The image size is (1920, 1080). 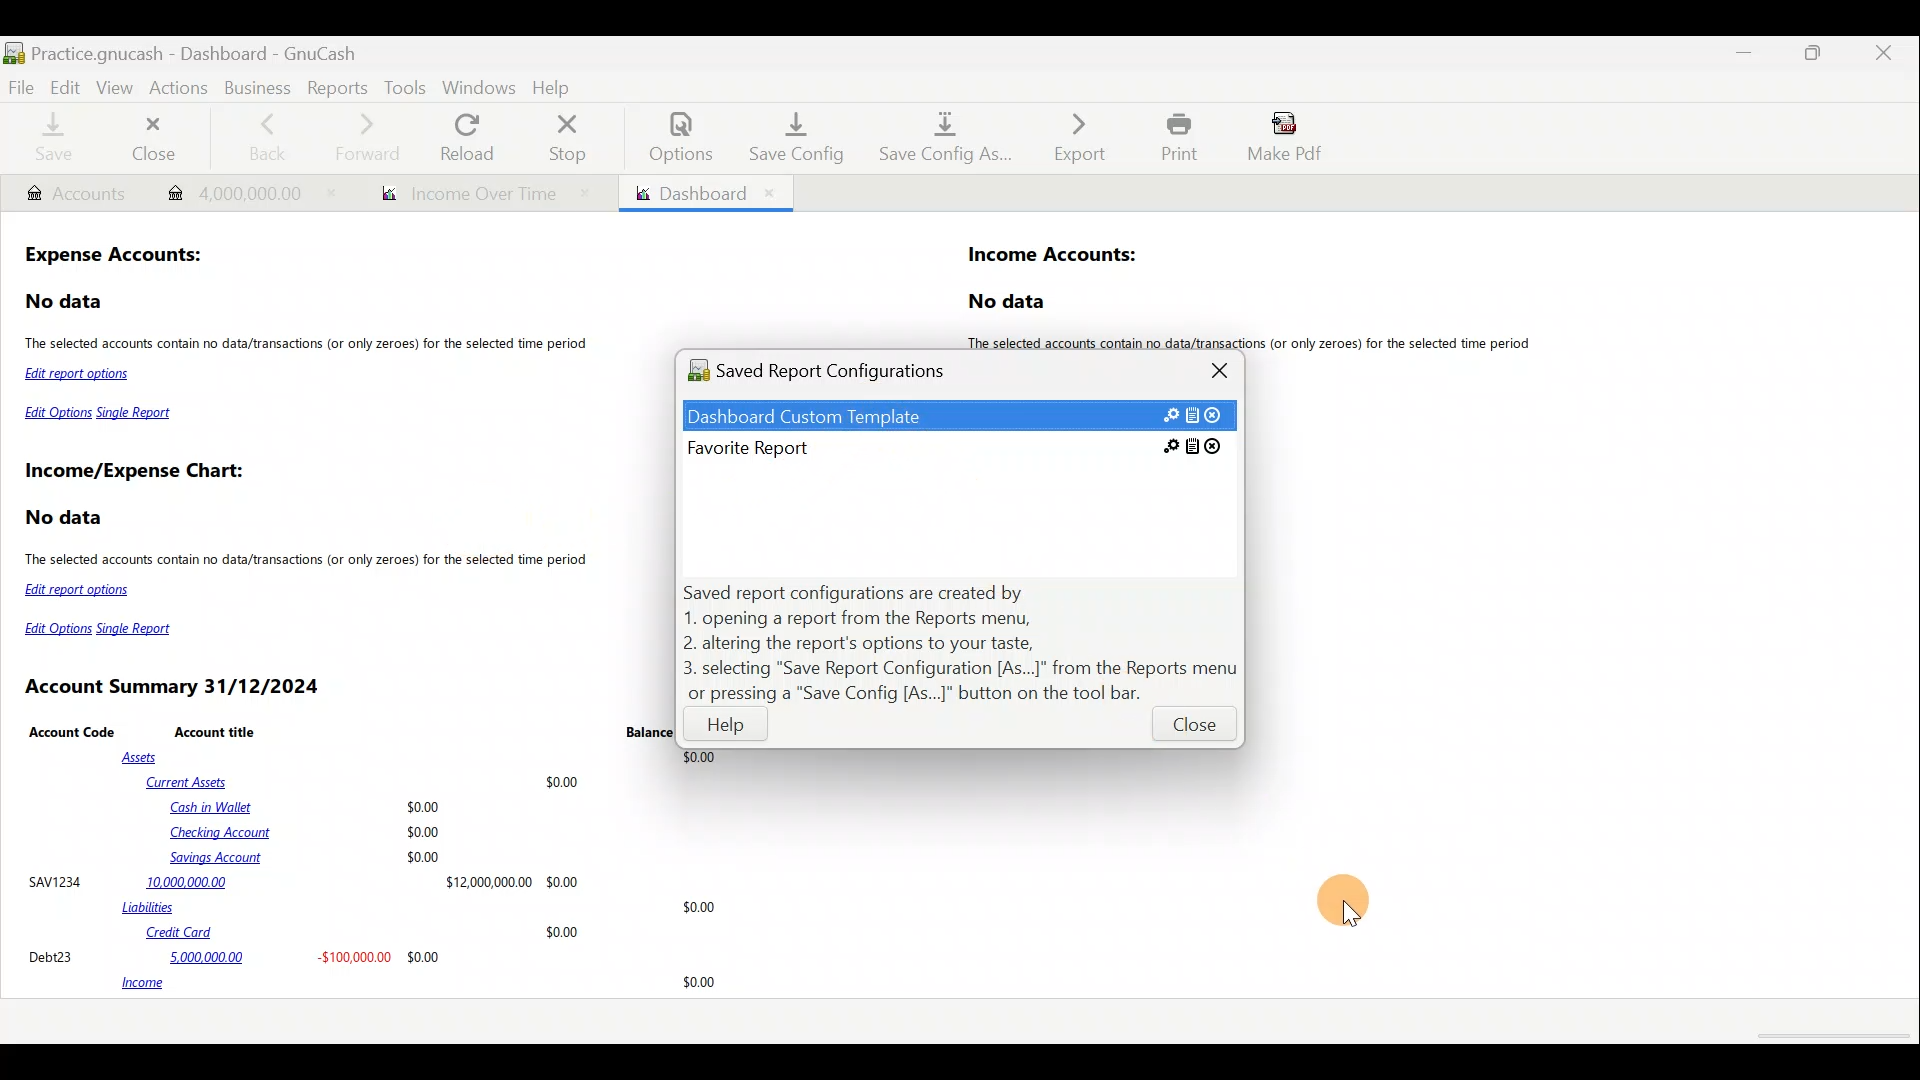 I want to click on The selected accounts contain no data/transactions (or only zeroes) for the selected time period, so click(x=309, y=562).